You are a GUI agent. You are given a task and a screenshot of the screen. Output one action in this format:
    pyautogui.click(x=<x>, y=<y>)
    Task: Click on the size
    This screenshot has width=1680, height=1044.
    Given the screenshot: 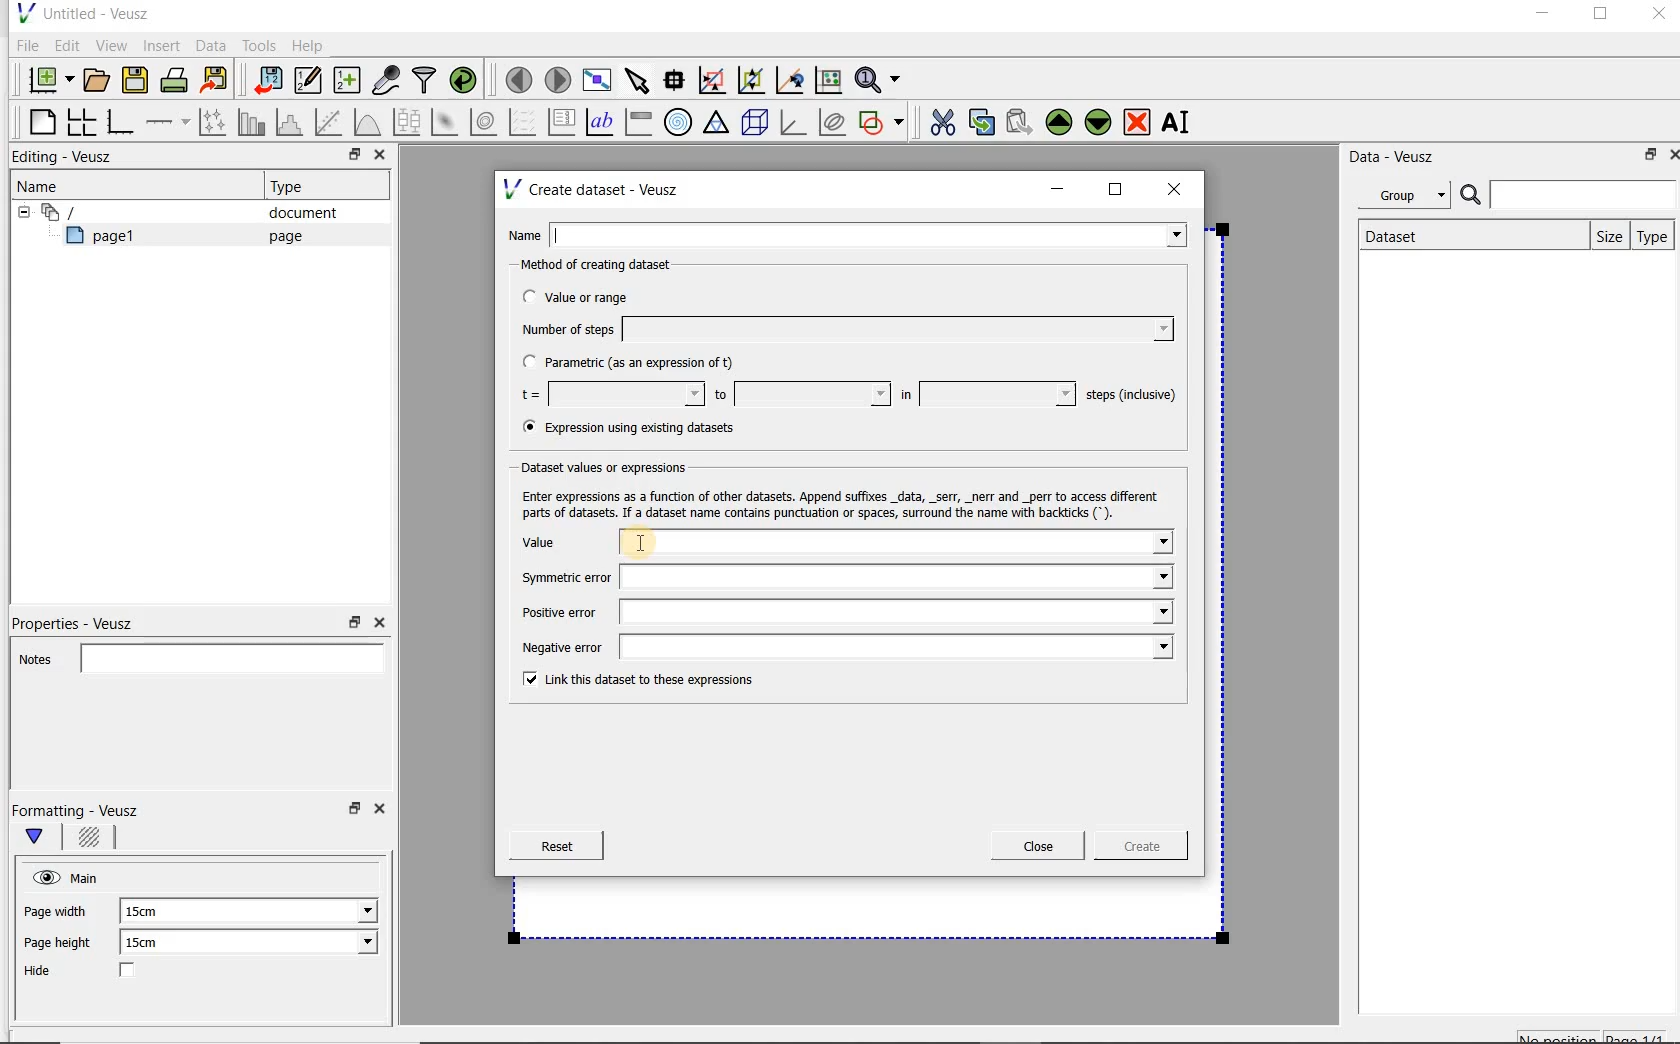 What is the action you would take?
    pyautogui.click(x=1605, y=234)
    